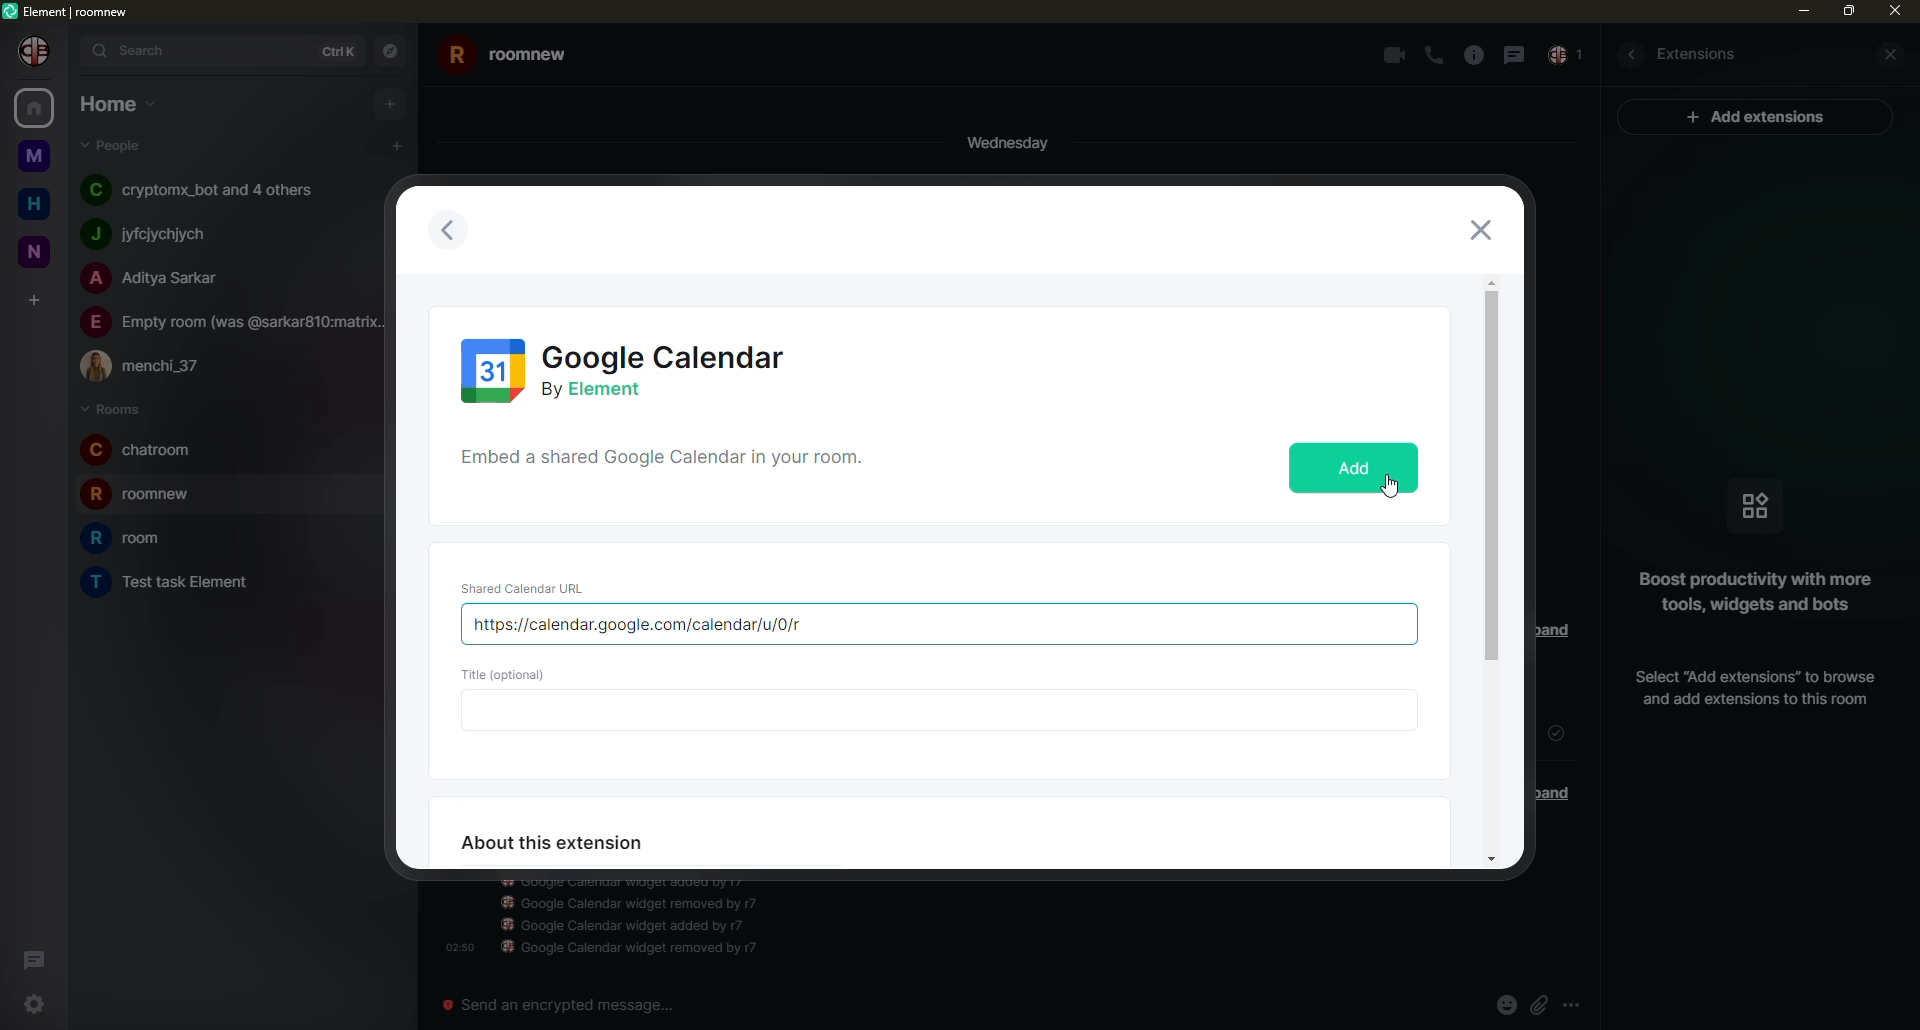  What do you see at coordinates (135, 53) in the screenshot?
I see `search` at bounding box center [135, 53].